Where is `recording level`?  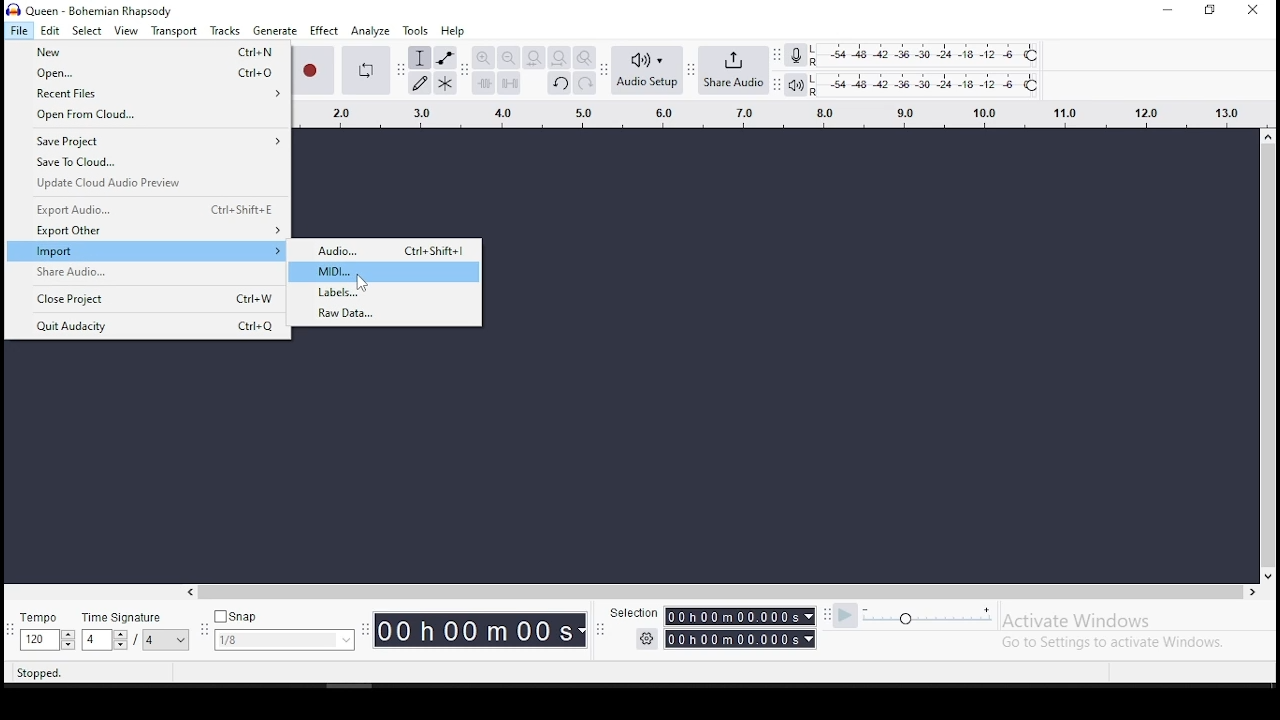
recording level is located at coordinates (940, 54).